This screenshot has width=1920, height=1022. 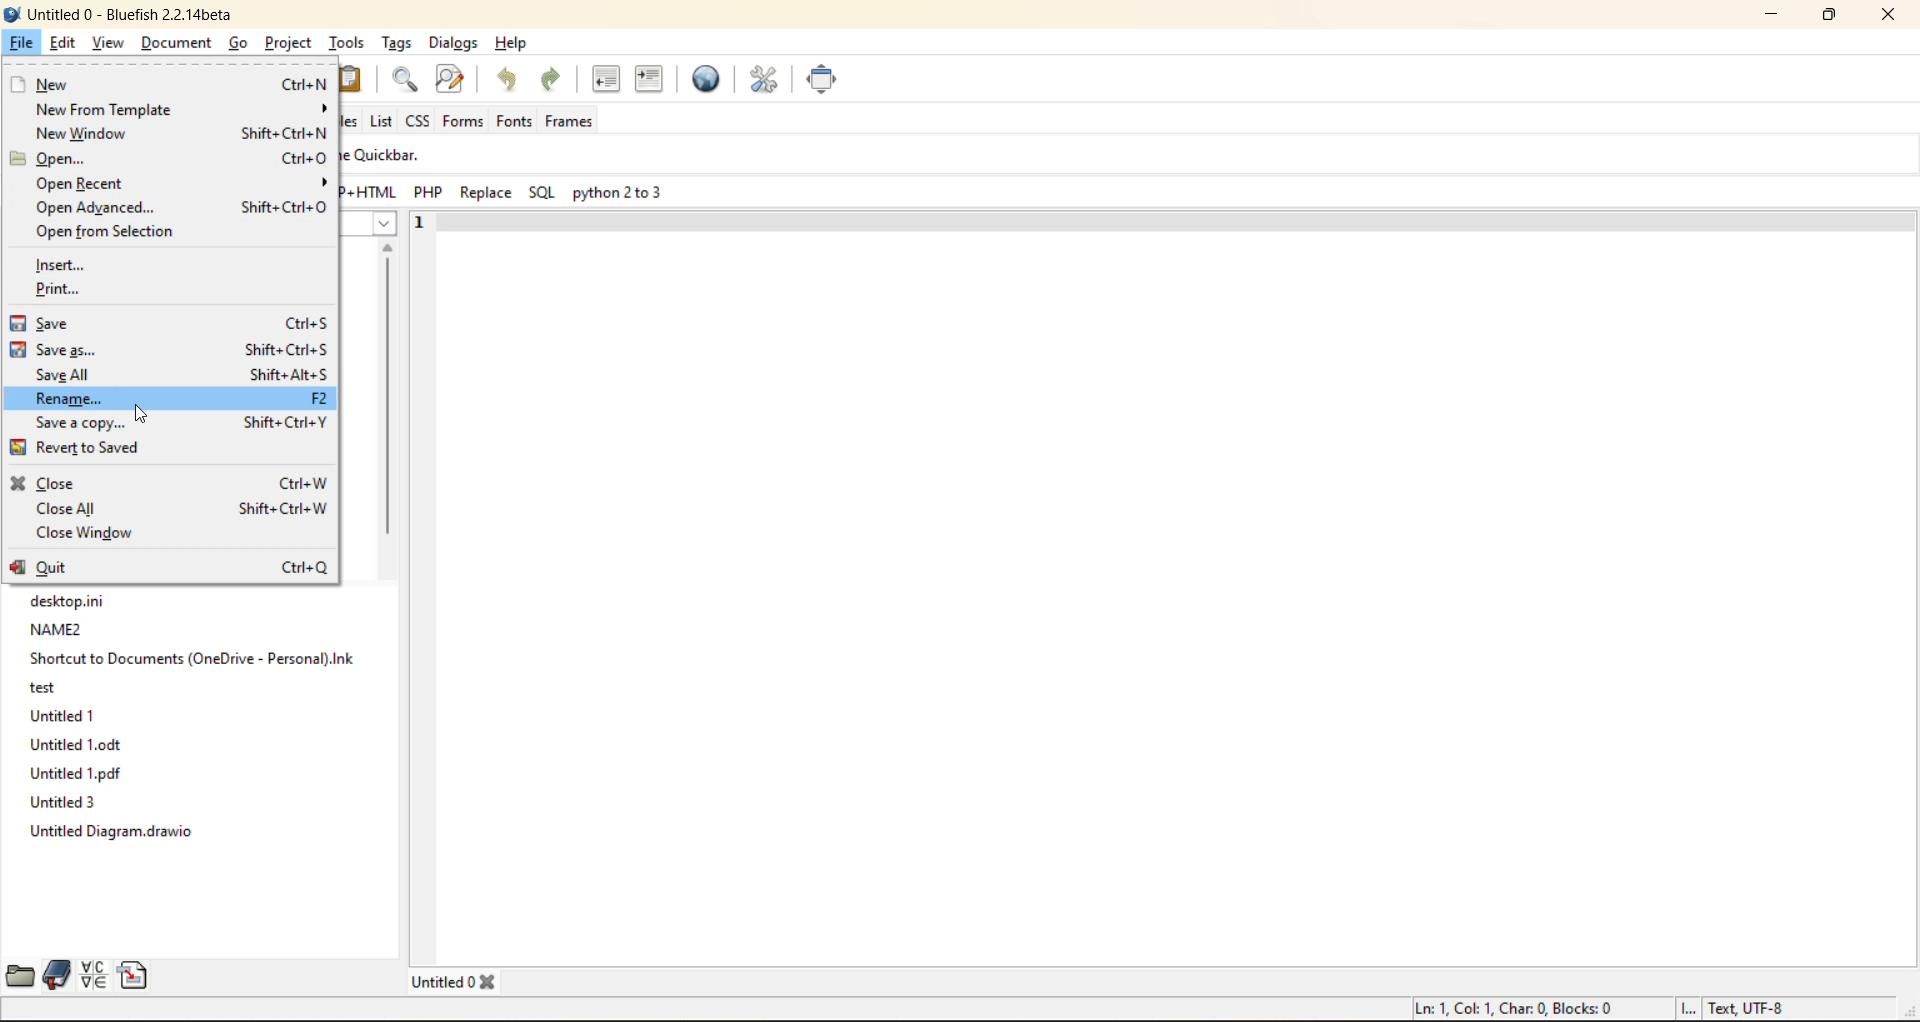 I want to click on show menu, so click(x=323, y=108).